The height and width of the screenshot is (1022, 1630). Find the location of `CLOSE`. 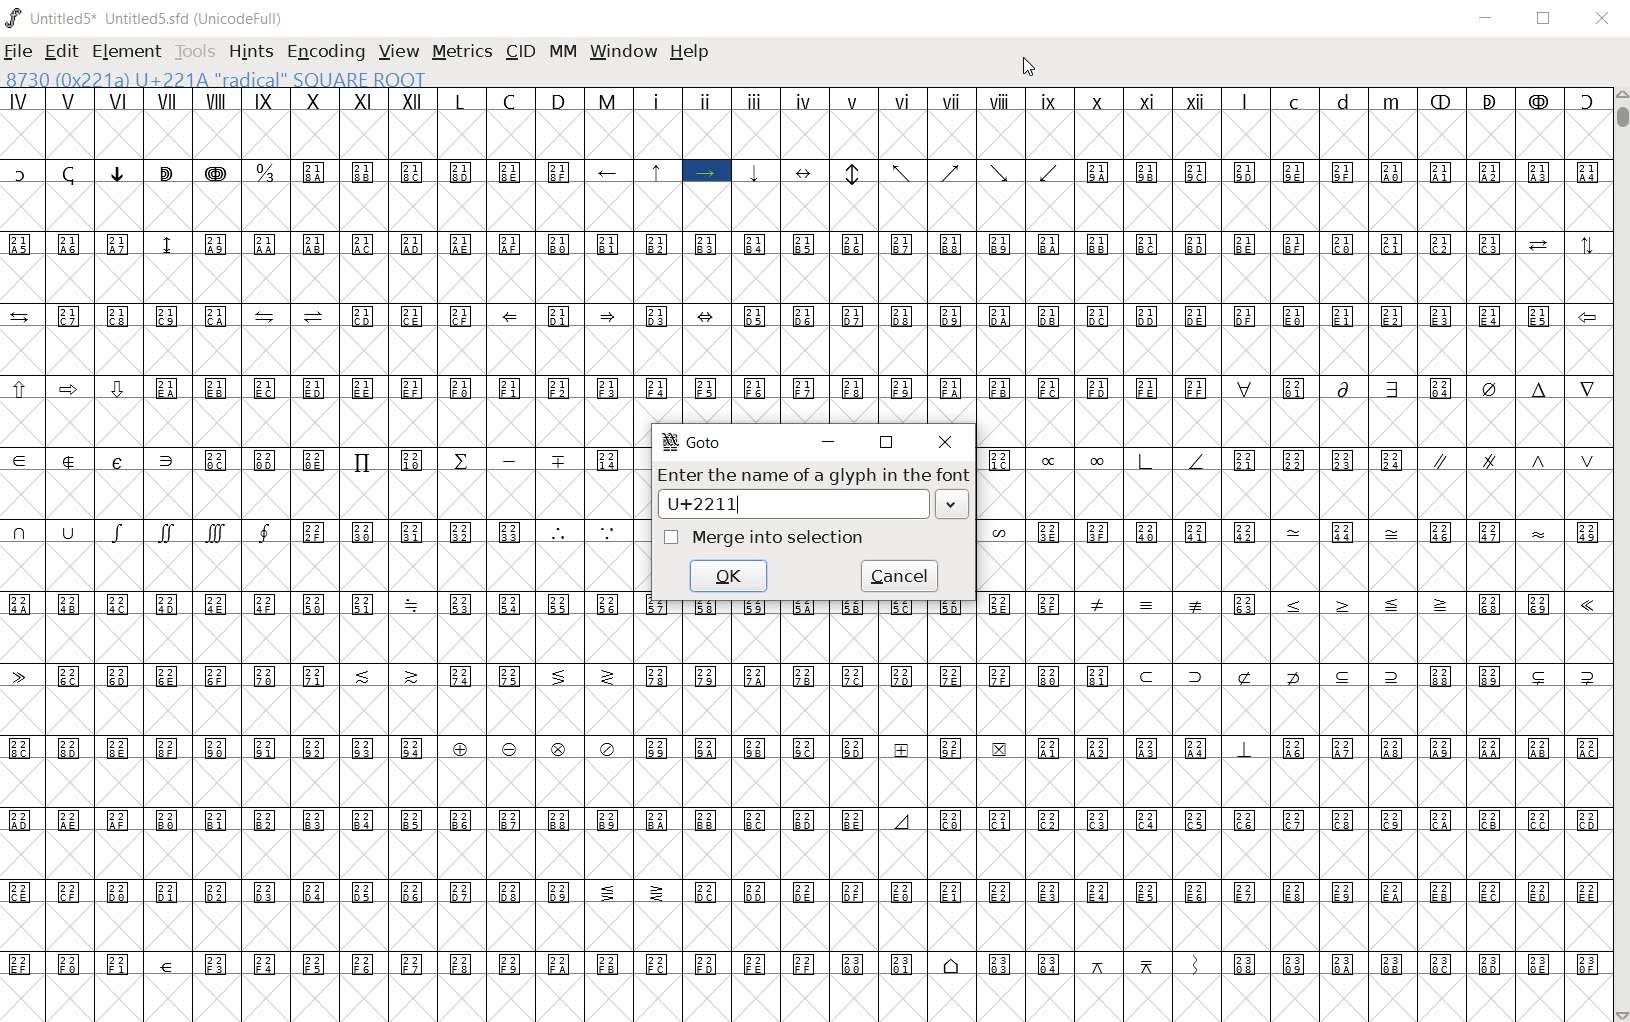

CLOSE is located at coordinates (1603, 19).